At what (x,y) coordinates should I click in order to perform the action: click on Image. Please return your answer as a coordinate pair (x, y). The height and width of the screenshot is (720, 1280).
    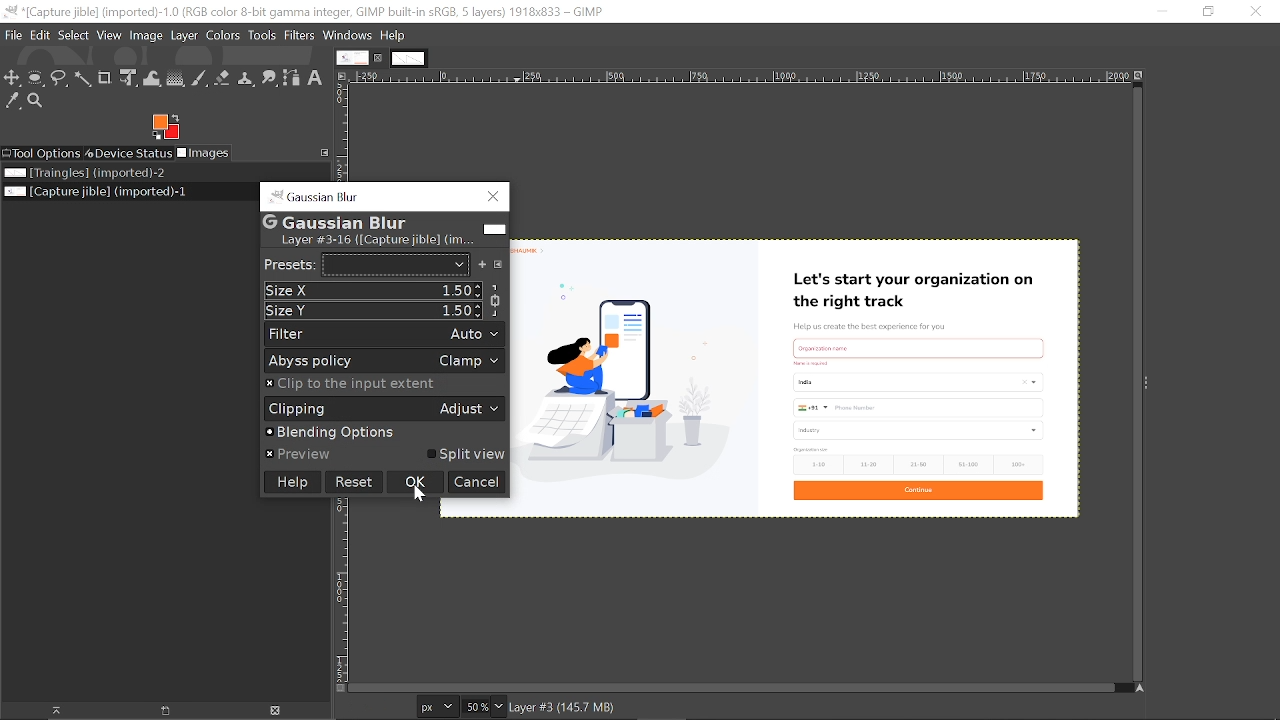
    Looking at the image, I should click on (146, 37).